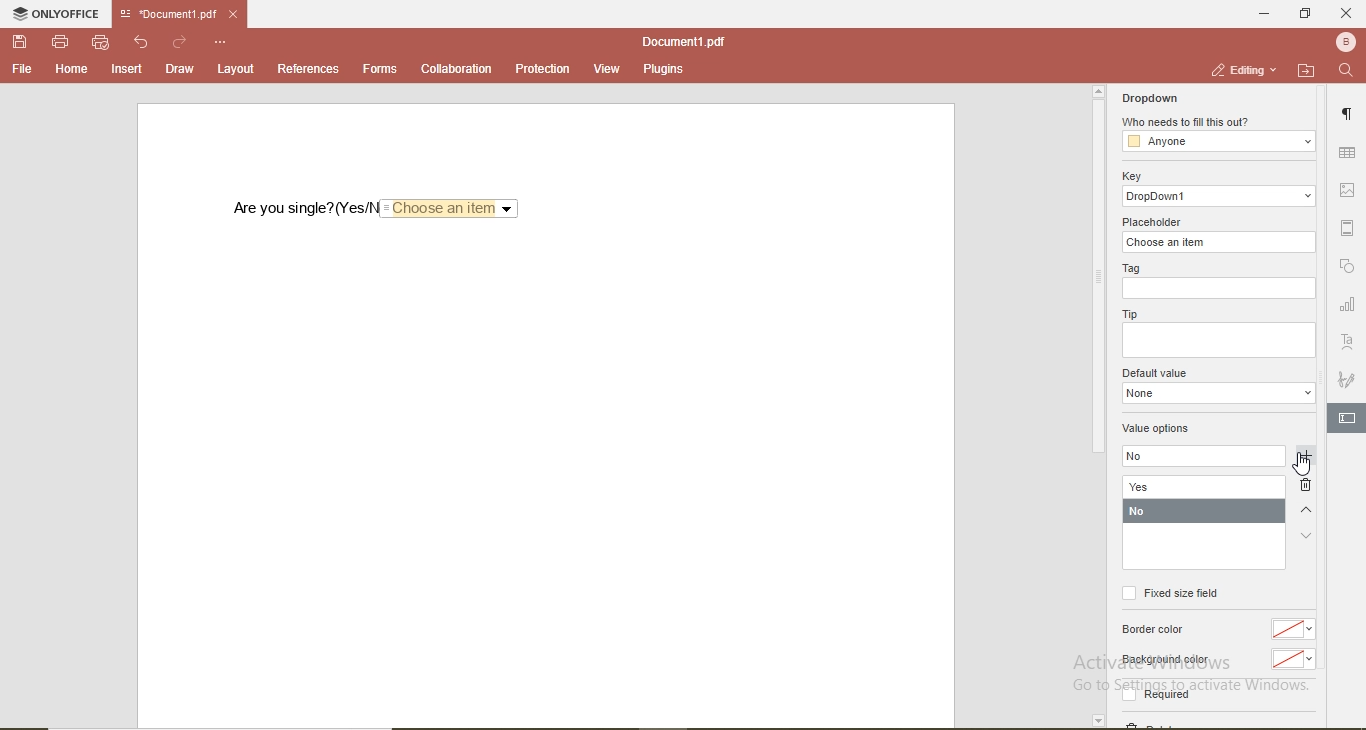  Describe the element at coordinates (1216, 243) in the screenshot. I see `choose an item` at that location.